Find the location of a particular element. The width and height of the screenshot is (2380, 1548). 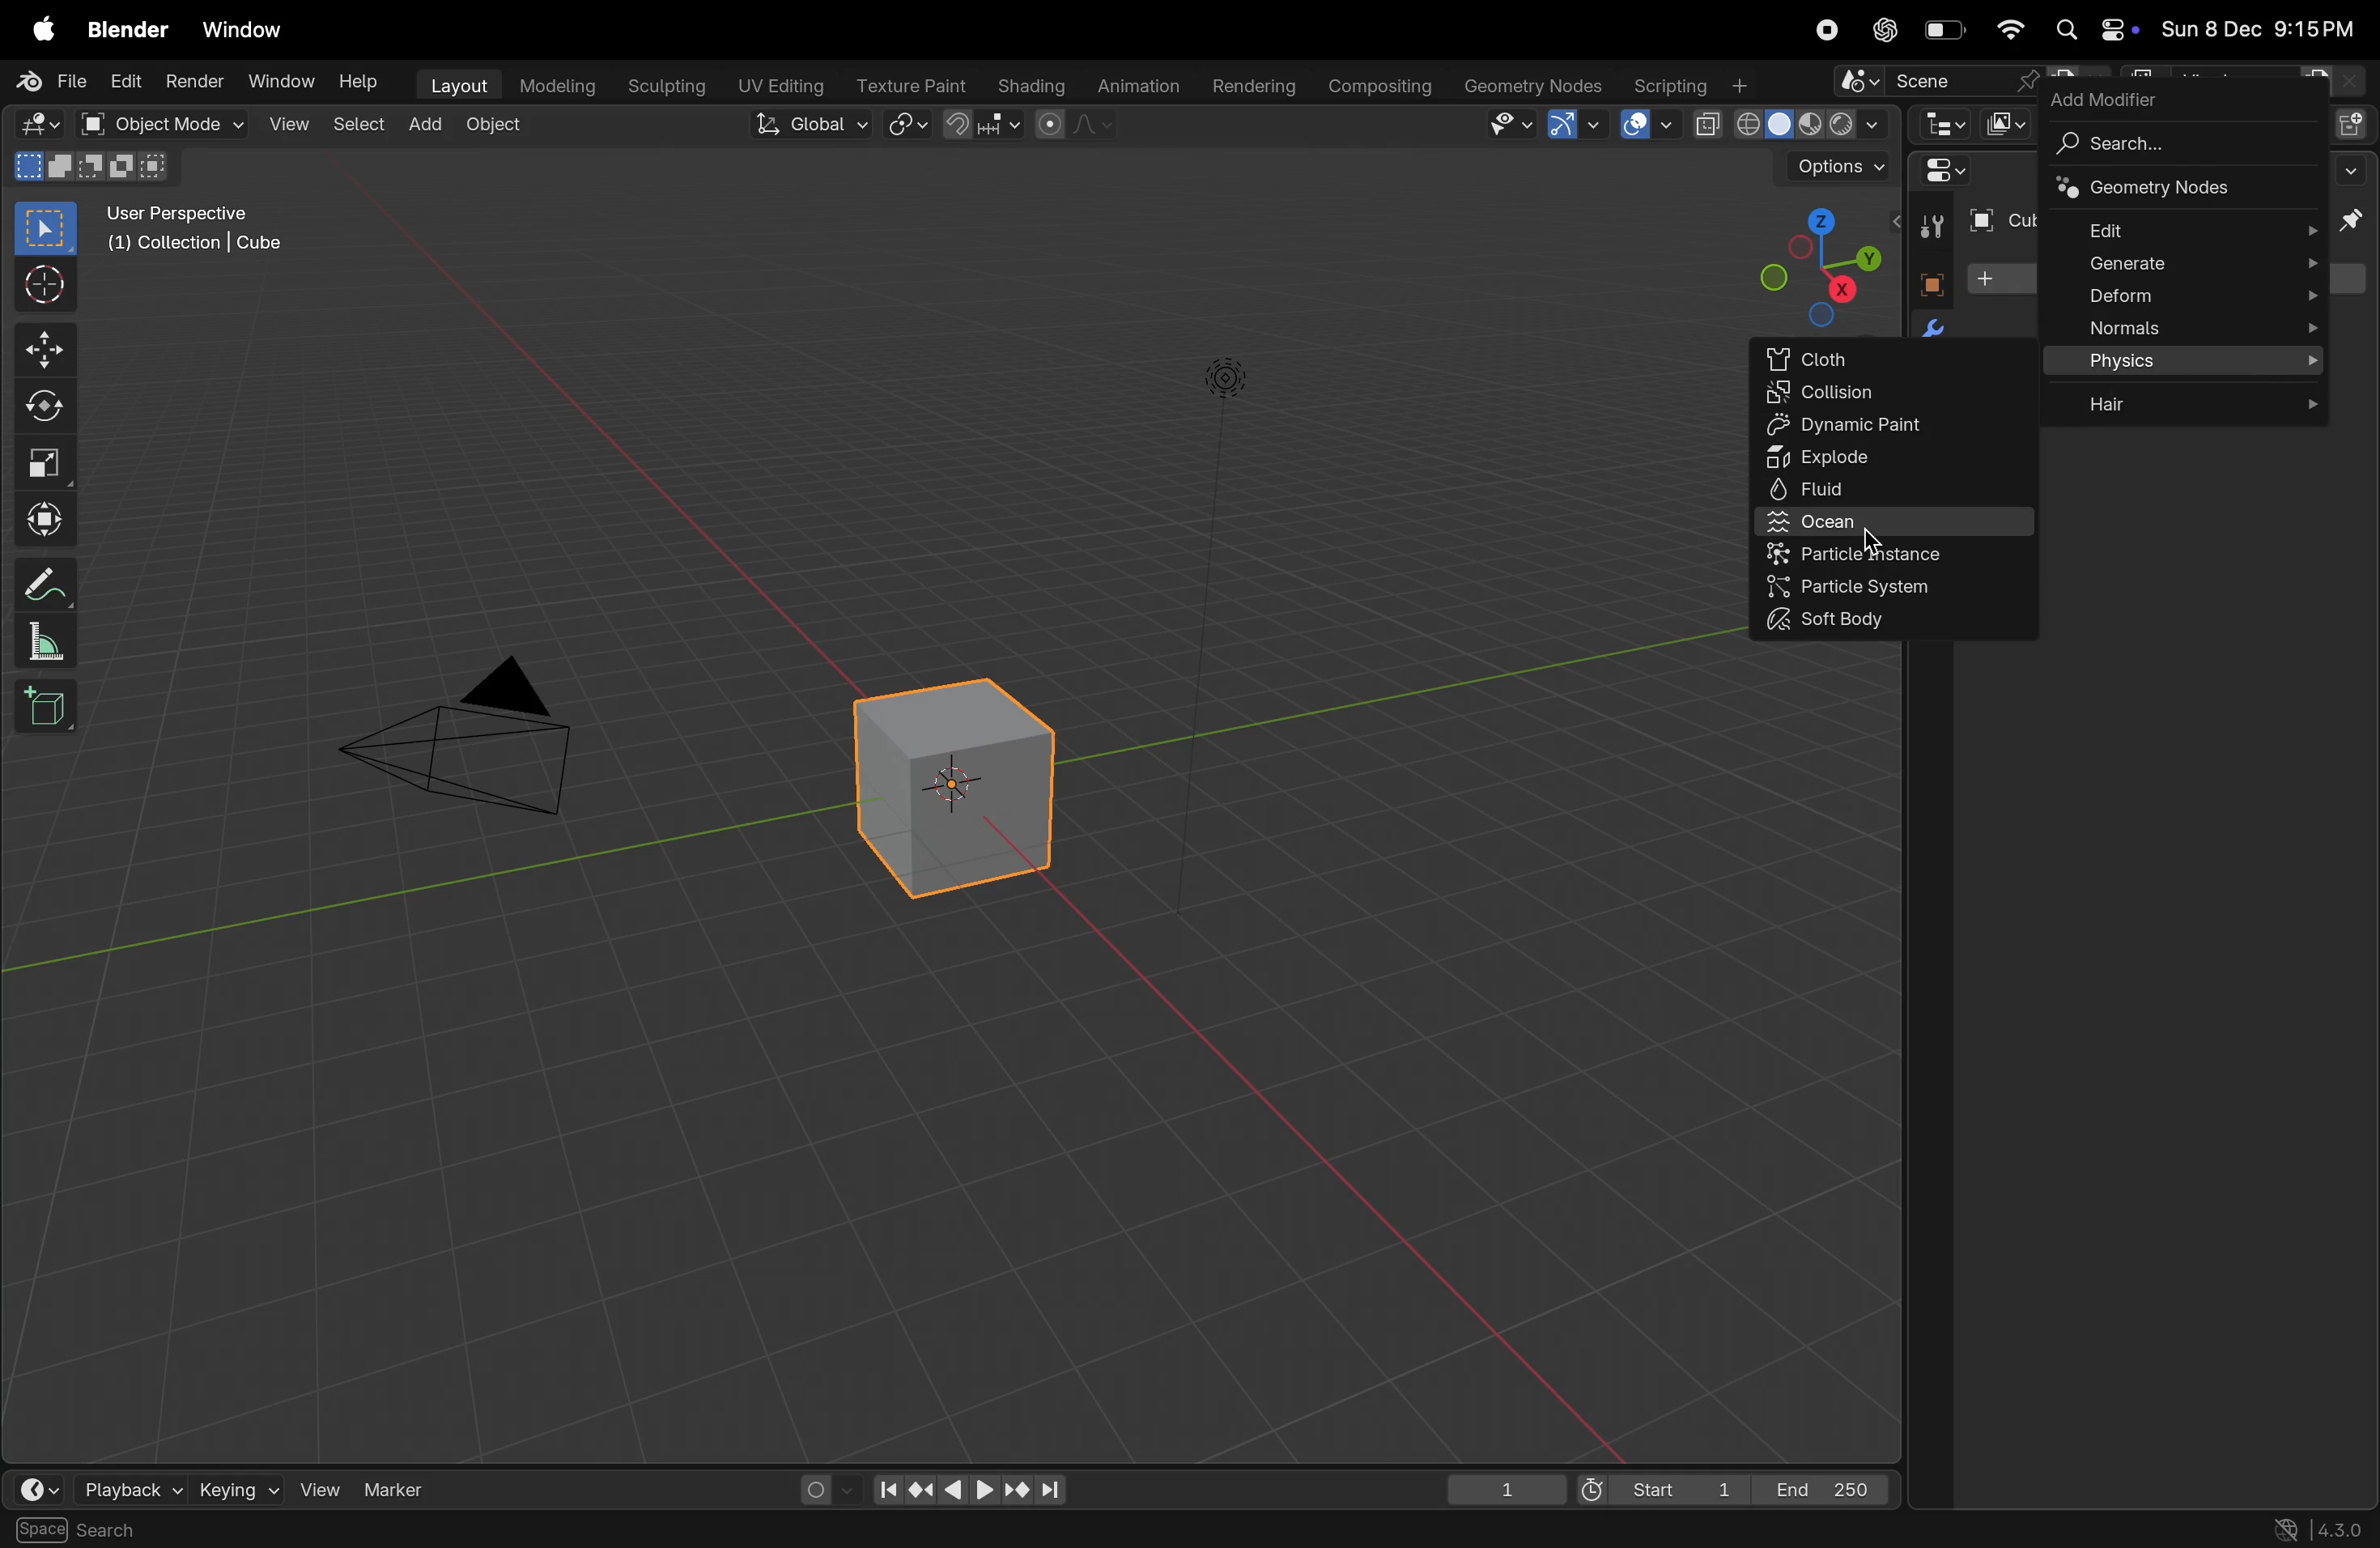

toggle pin id is located at coordinates (2354, 223).